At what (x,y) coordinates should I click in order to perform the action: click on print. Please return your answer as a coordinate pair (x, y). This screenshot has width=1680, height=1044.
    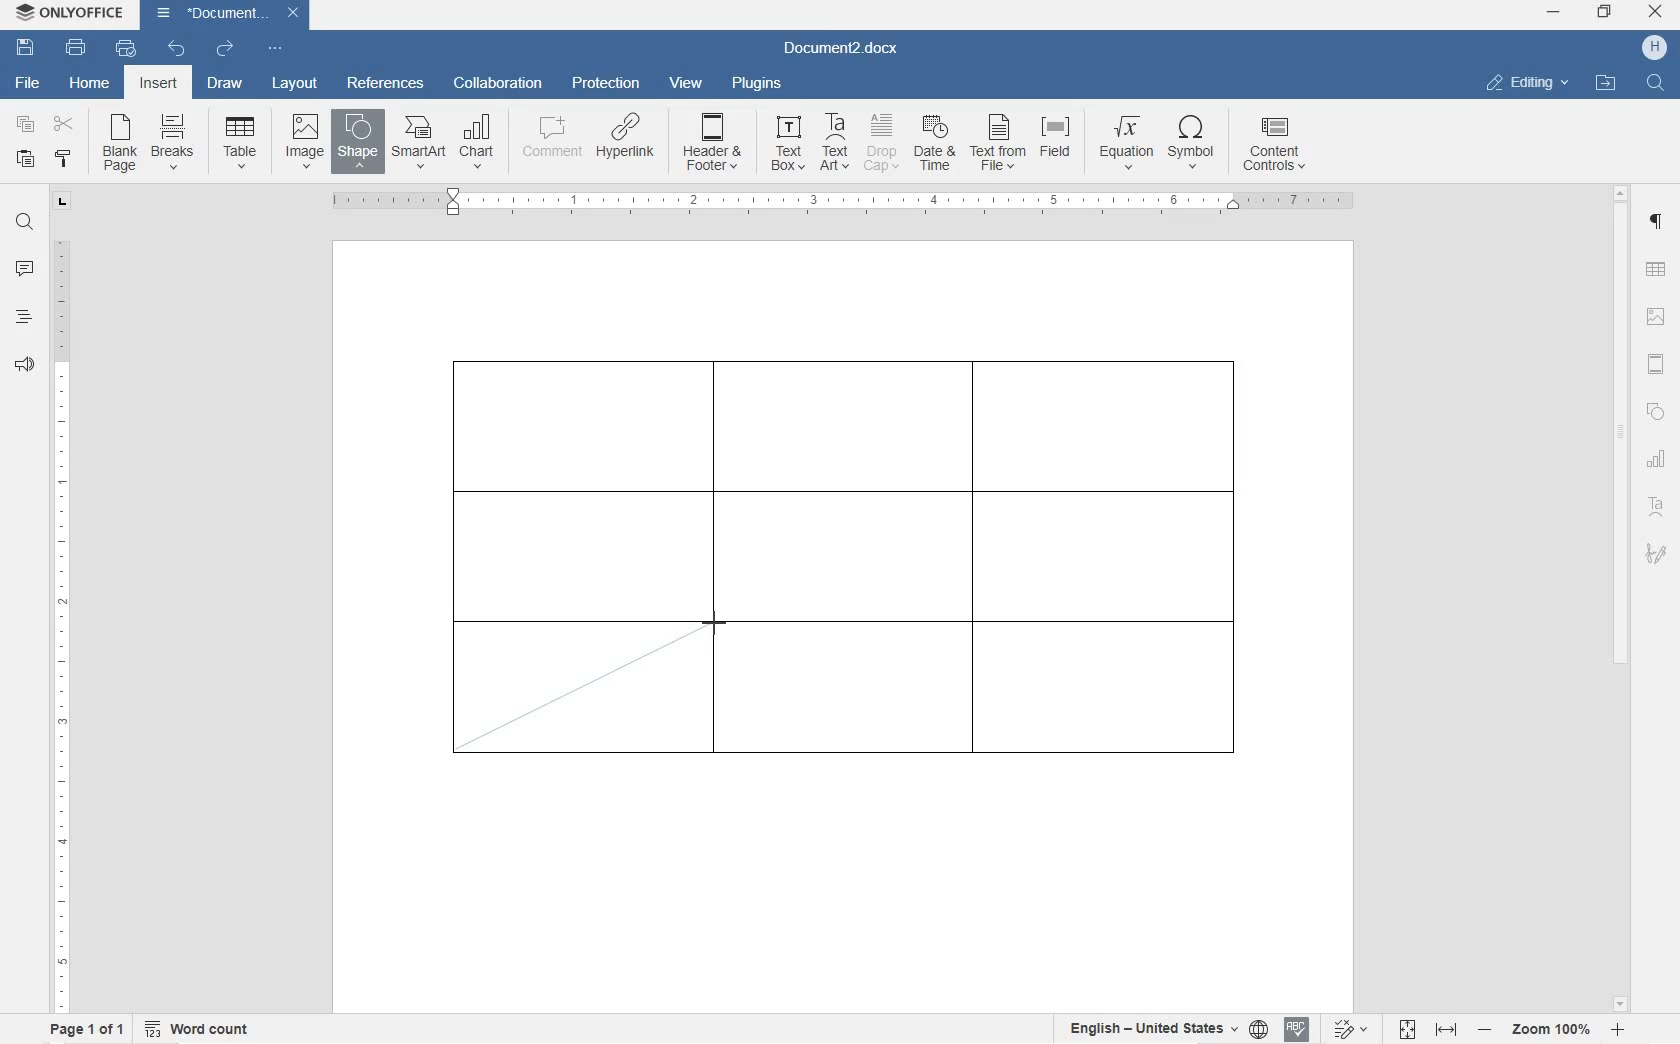
    Looking at the image, I should click on (77, 47).